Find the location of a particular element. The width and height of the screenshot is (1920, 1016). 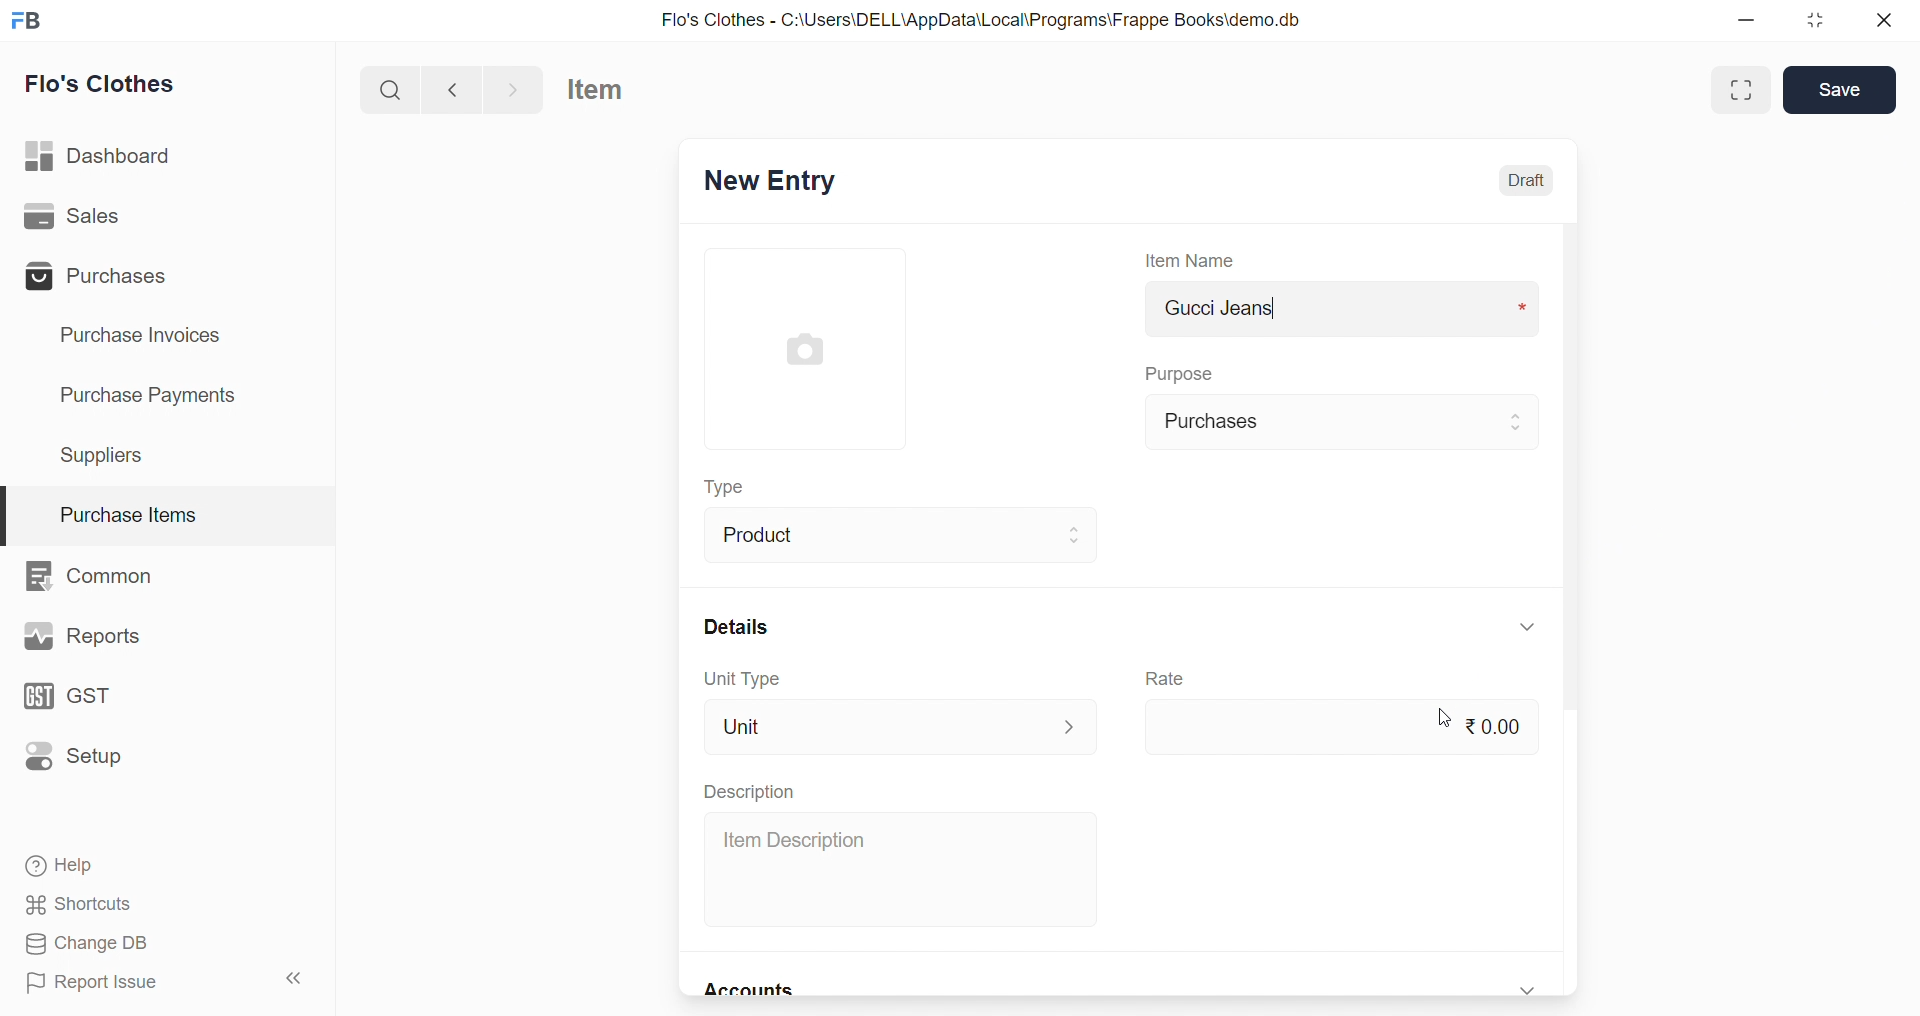

Save is located at coordinates (1840, 90).